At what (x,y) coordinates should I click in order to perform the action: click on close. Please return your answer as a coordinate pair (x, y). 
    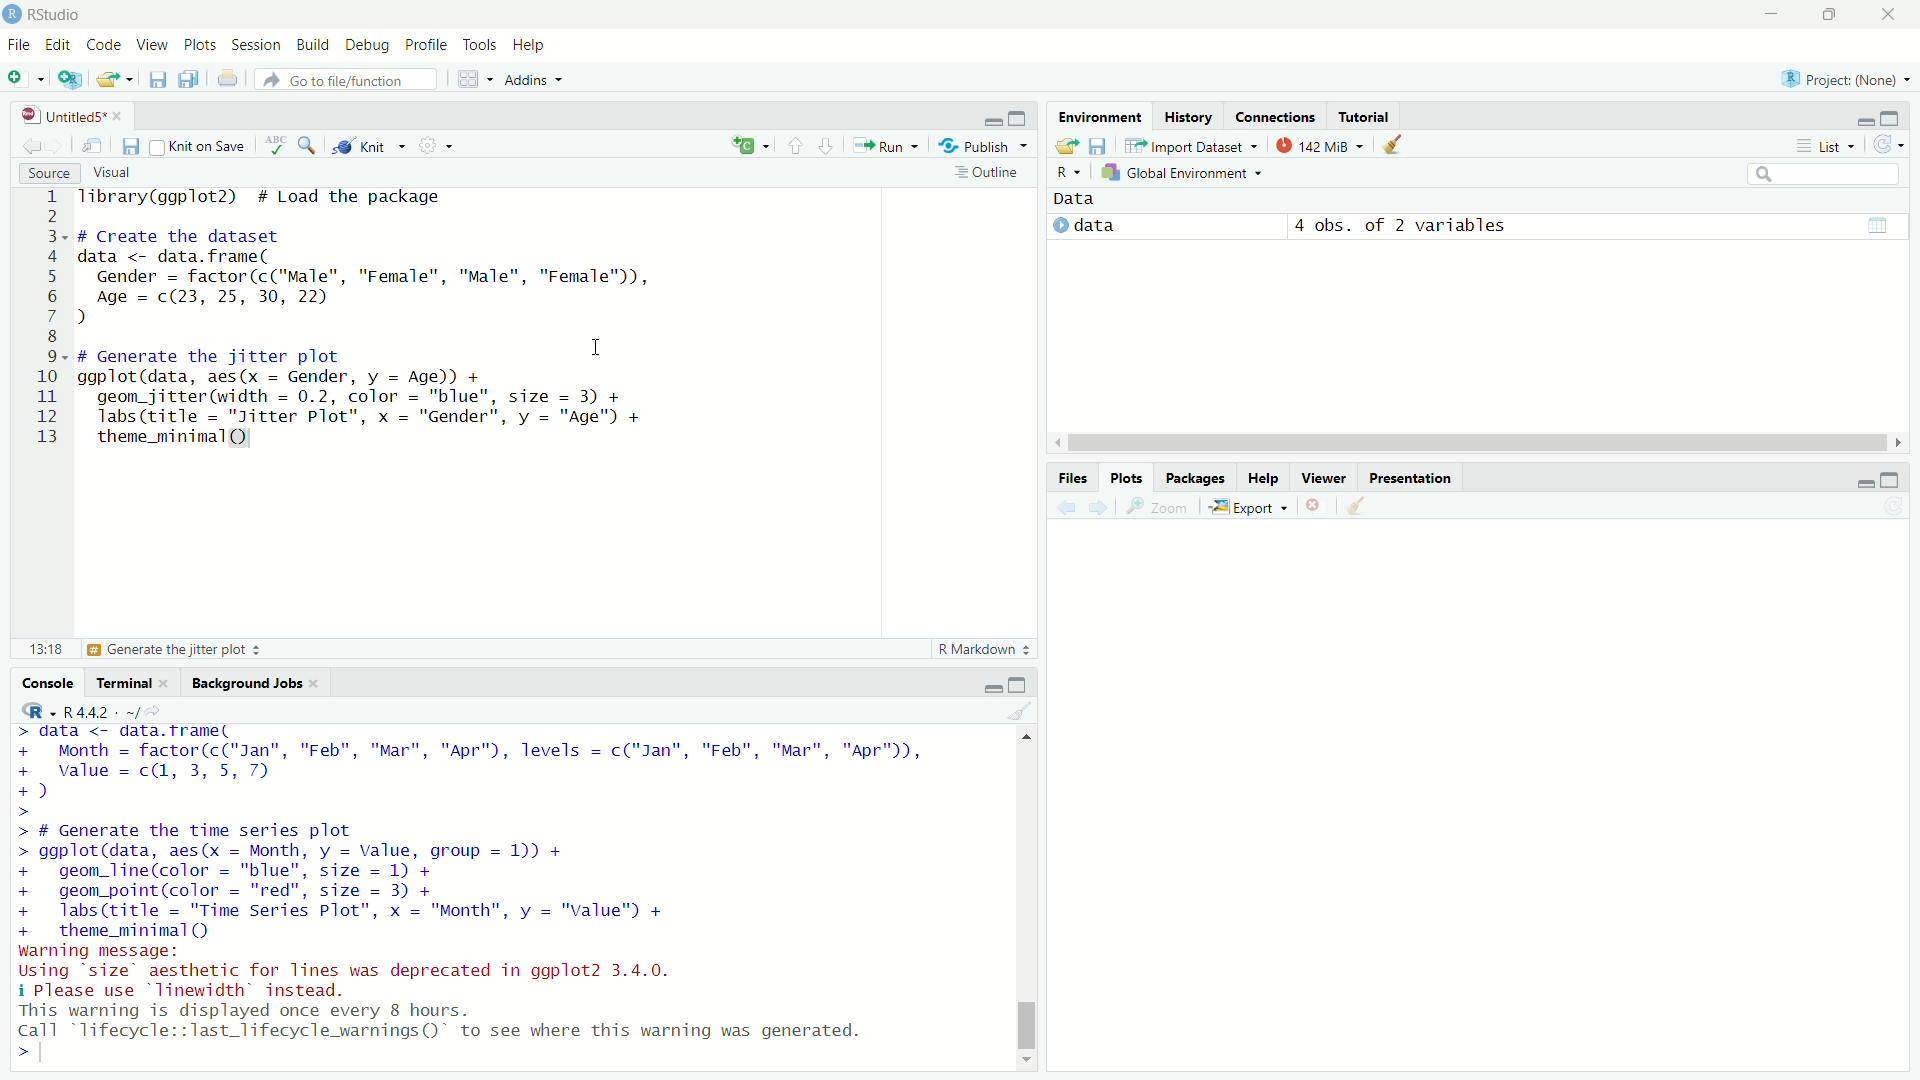
    Looking at the image, I should click on (1894, 14).